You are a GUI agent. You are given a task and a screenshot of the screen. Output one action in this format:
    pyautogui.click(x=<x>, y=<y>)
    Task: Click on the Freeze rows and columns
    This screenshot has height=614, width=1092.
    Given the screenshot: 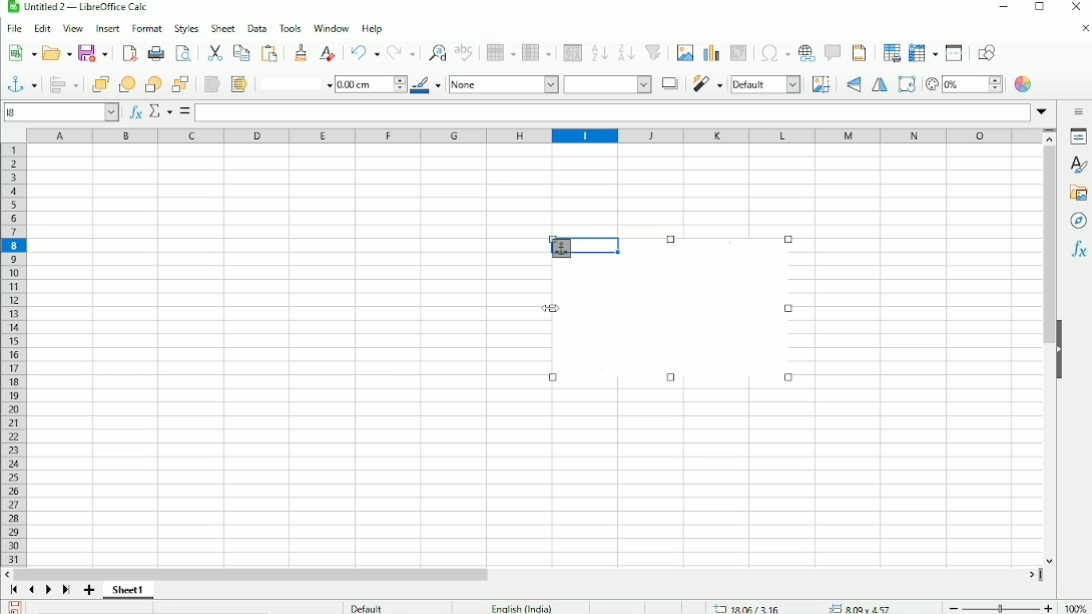 What is the action you would take?
    pyautogui.click(x=921, y=53)
    